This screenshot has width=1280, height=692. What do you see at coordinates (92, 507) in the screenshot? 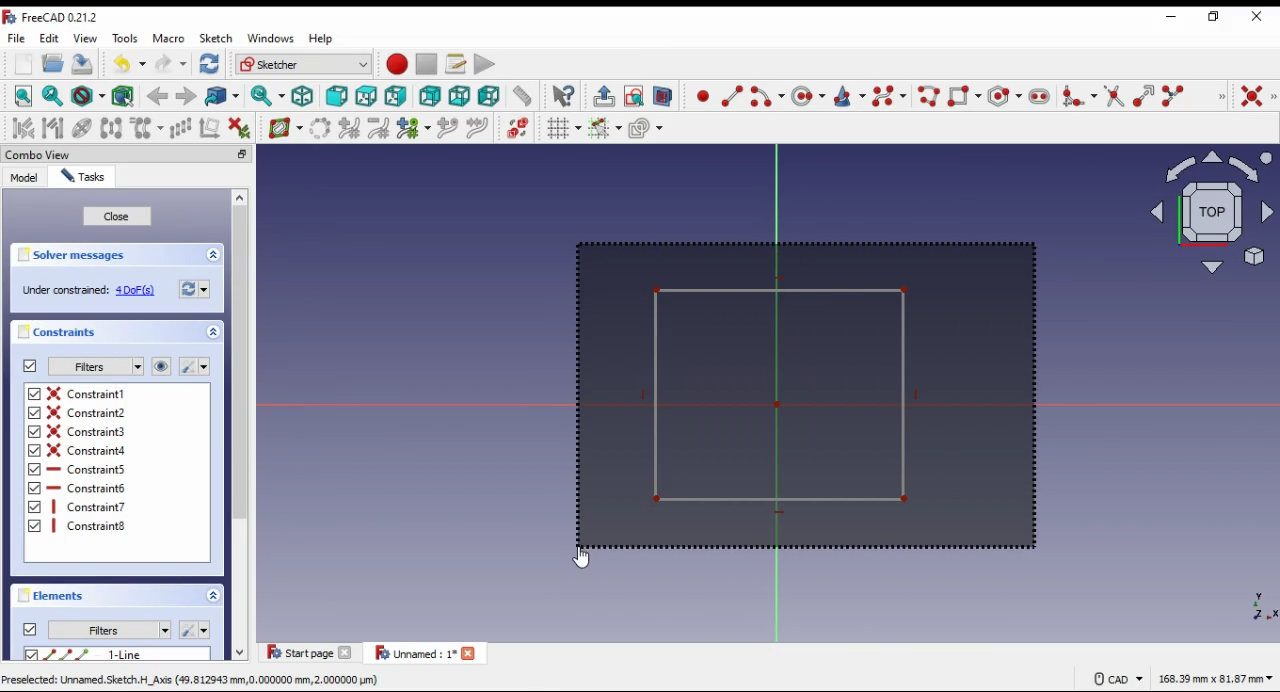
I see `on/off constraint 7` at bounding box center [92, 507].